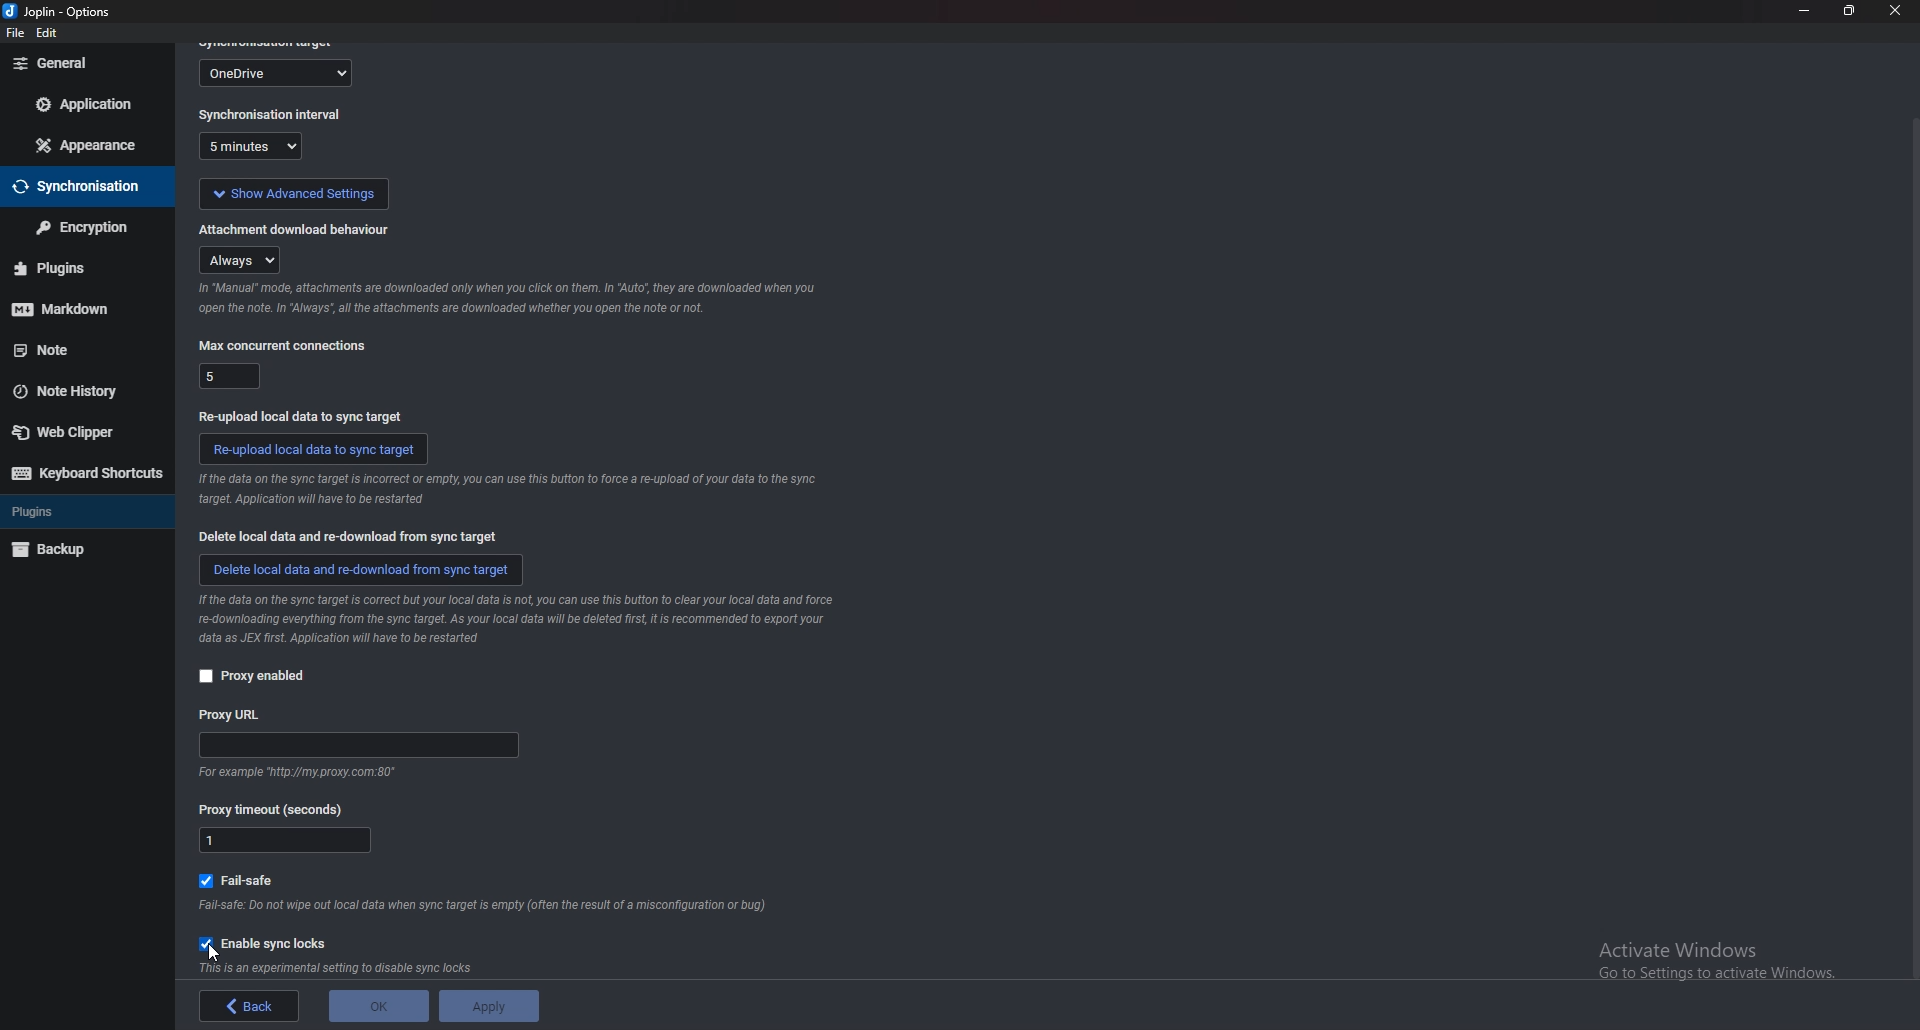  I want to click on info, so click(486, 906).